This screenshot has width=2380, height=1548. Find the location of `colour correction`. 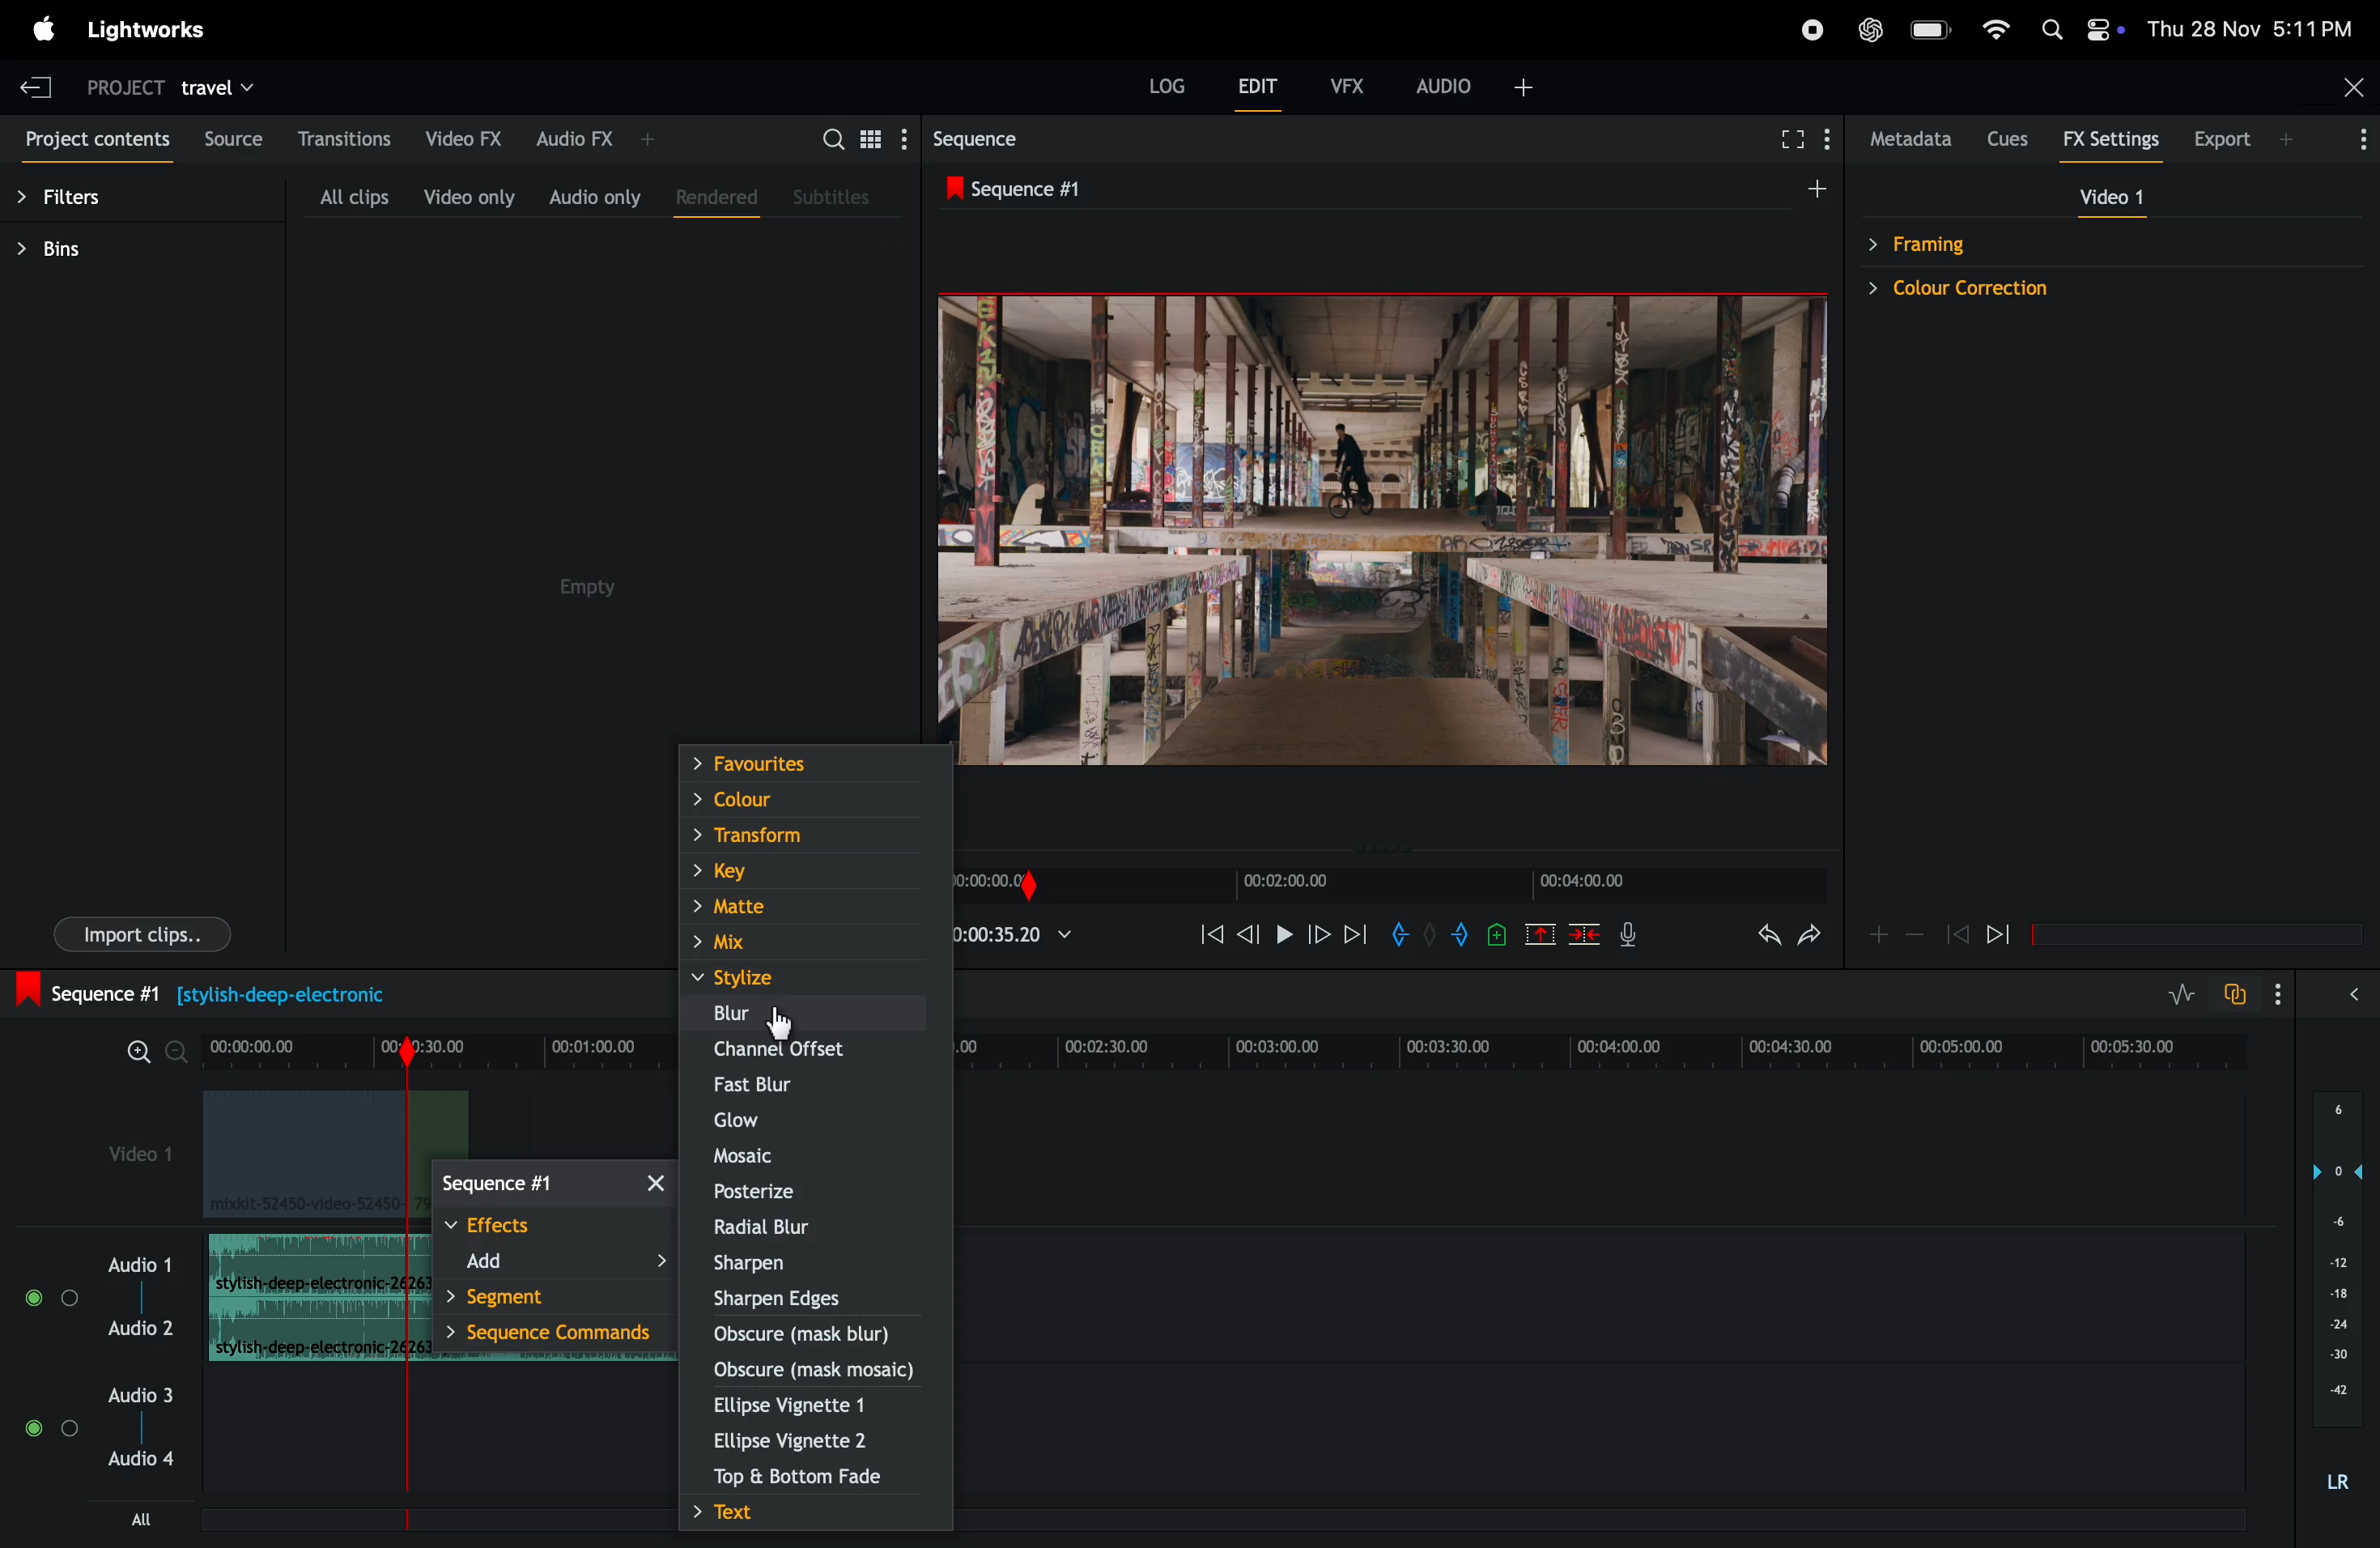

colour correction is located at coordinates (2006, 290).